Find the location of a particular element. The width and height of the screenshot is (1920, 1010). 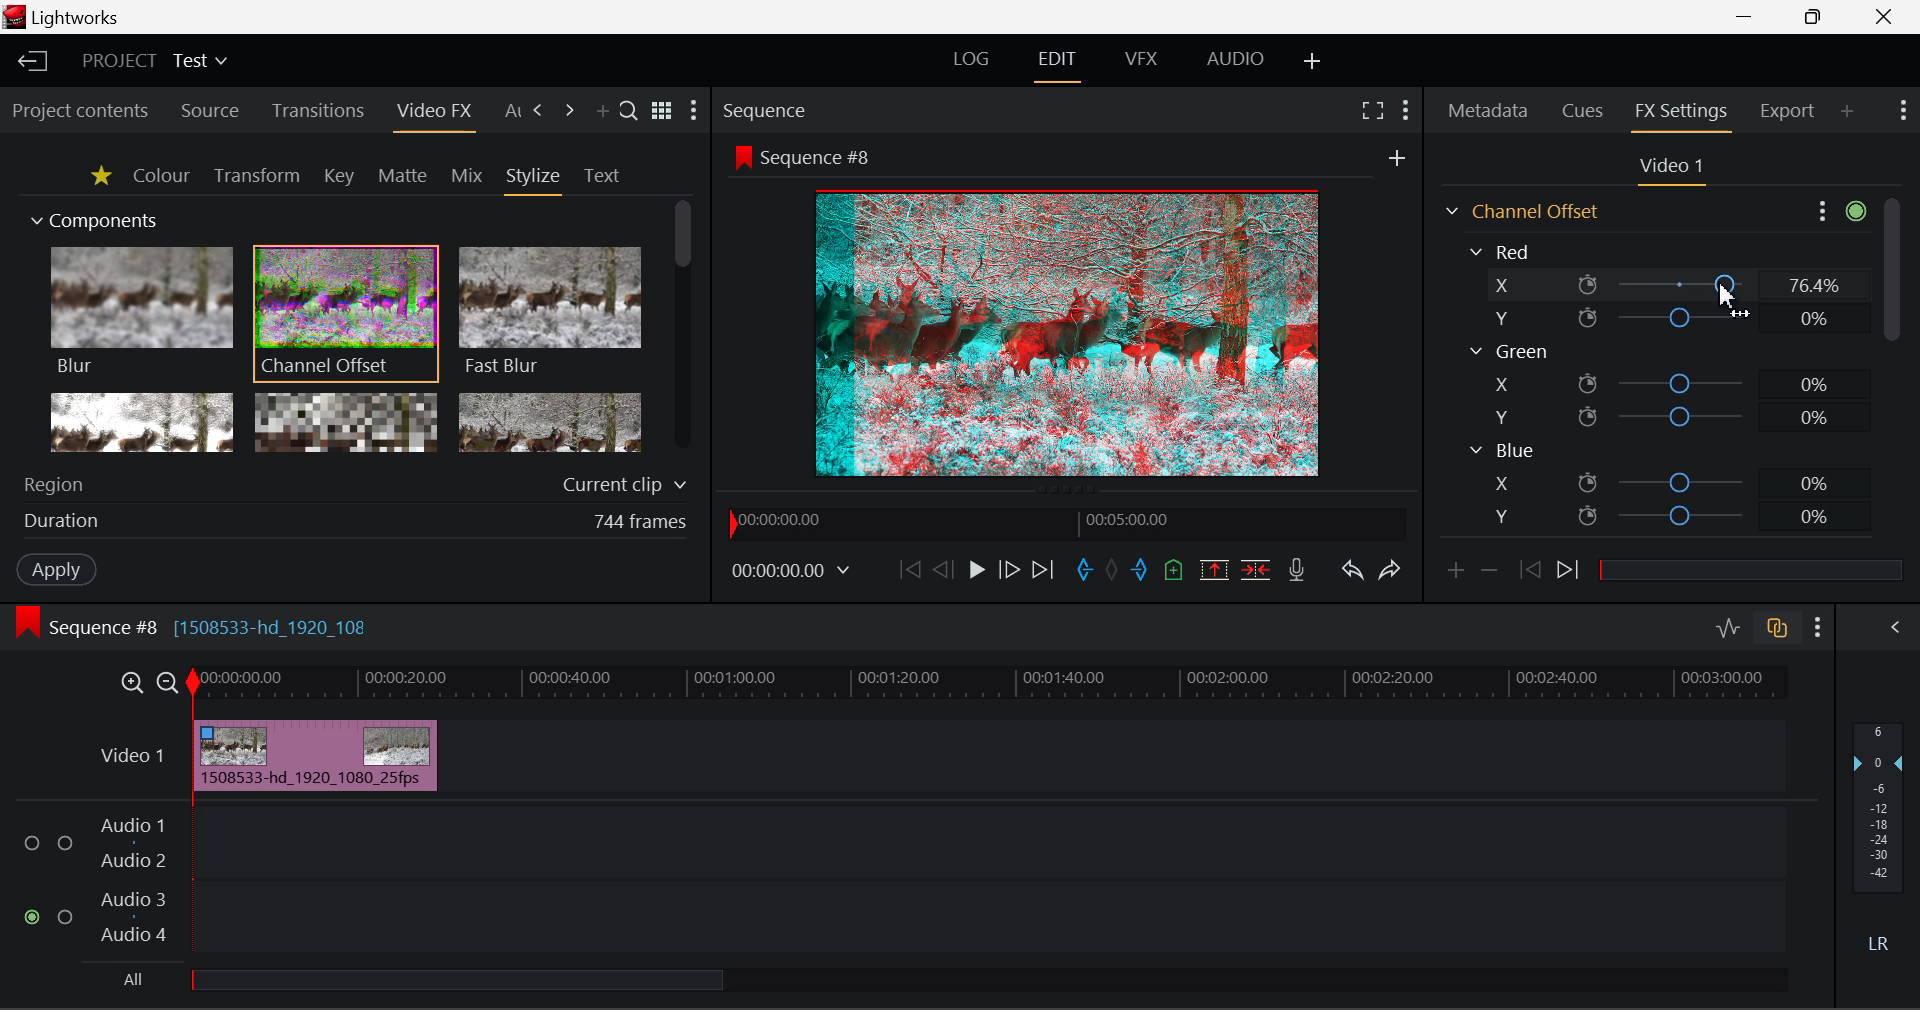

Search is located at coordinates (629, 110).